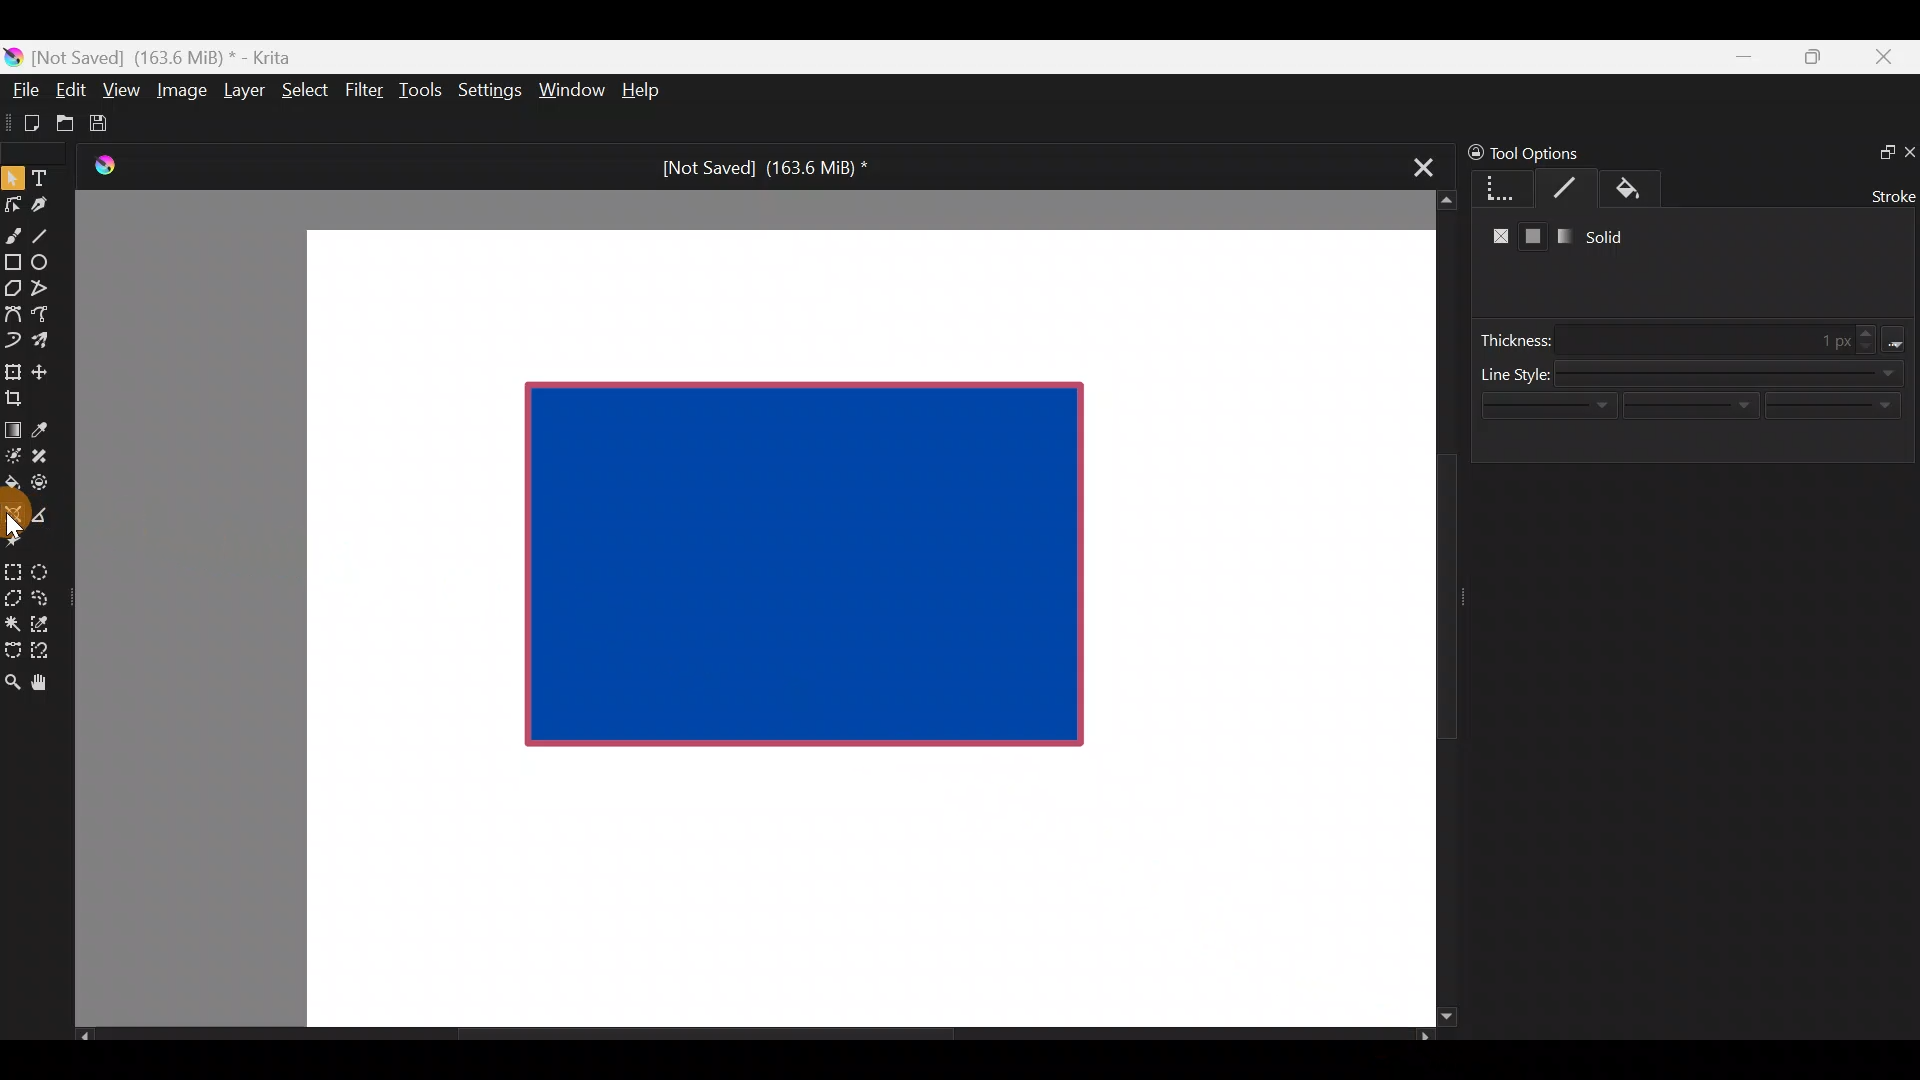 The image size is (1920, 1080). I want to click on Help, so click(644, 92).